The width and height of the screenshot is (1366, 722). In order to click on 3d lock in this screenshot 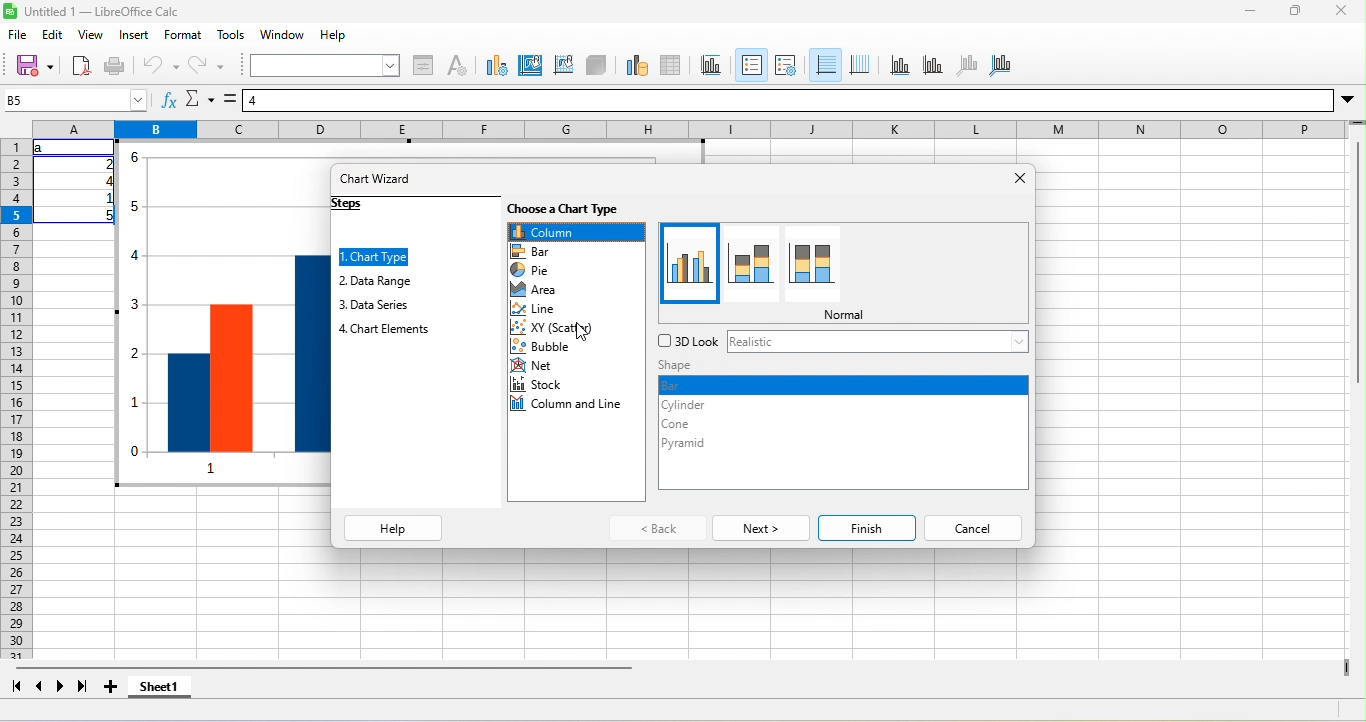, I will do `click(689, 341)`.